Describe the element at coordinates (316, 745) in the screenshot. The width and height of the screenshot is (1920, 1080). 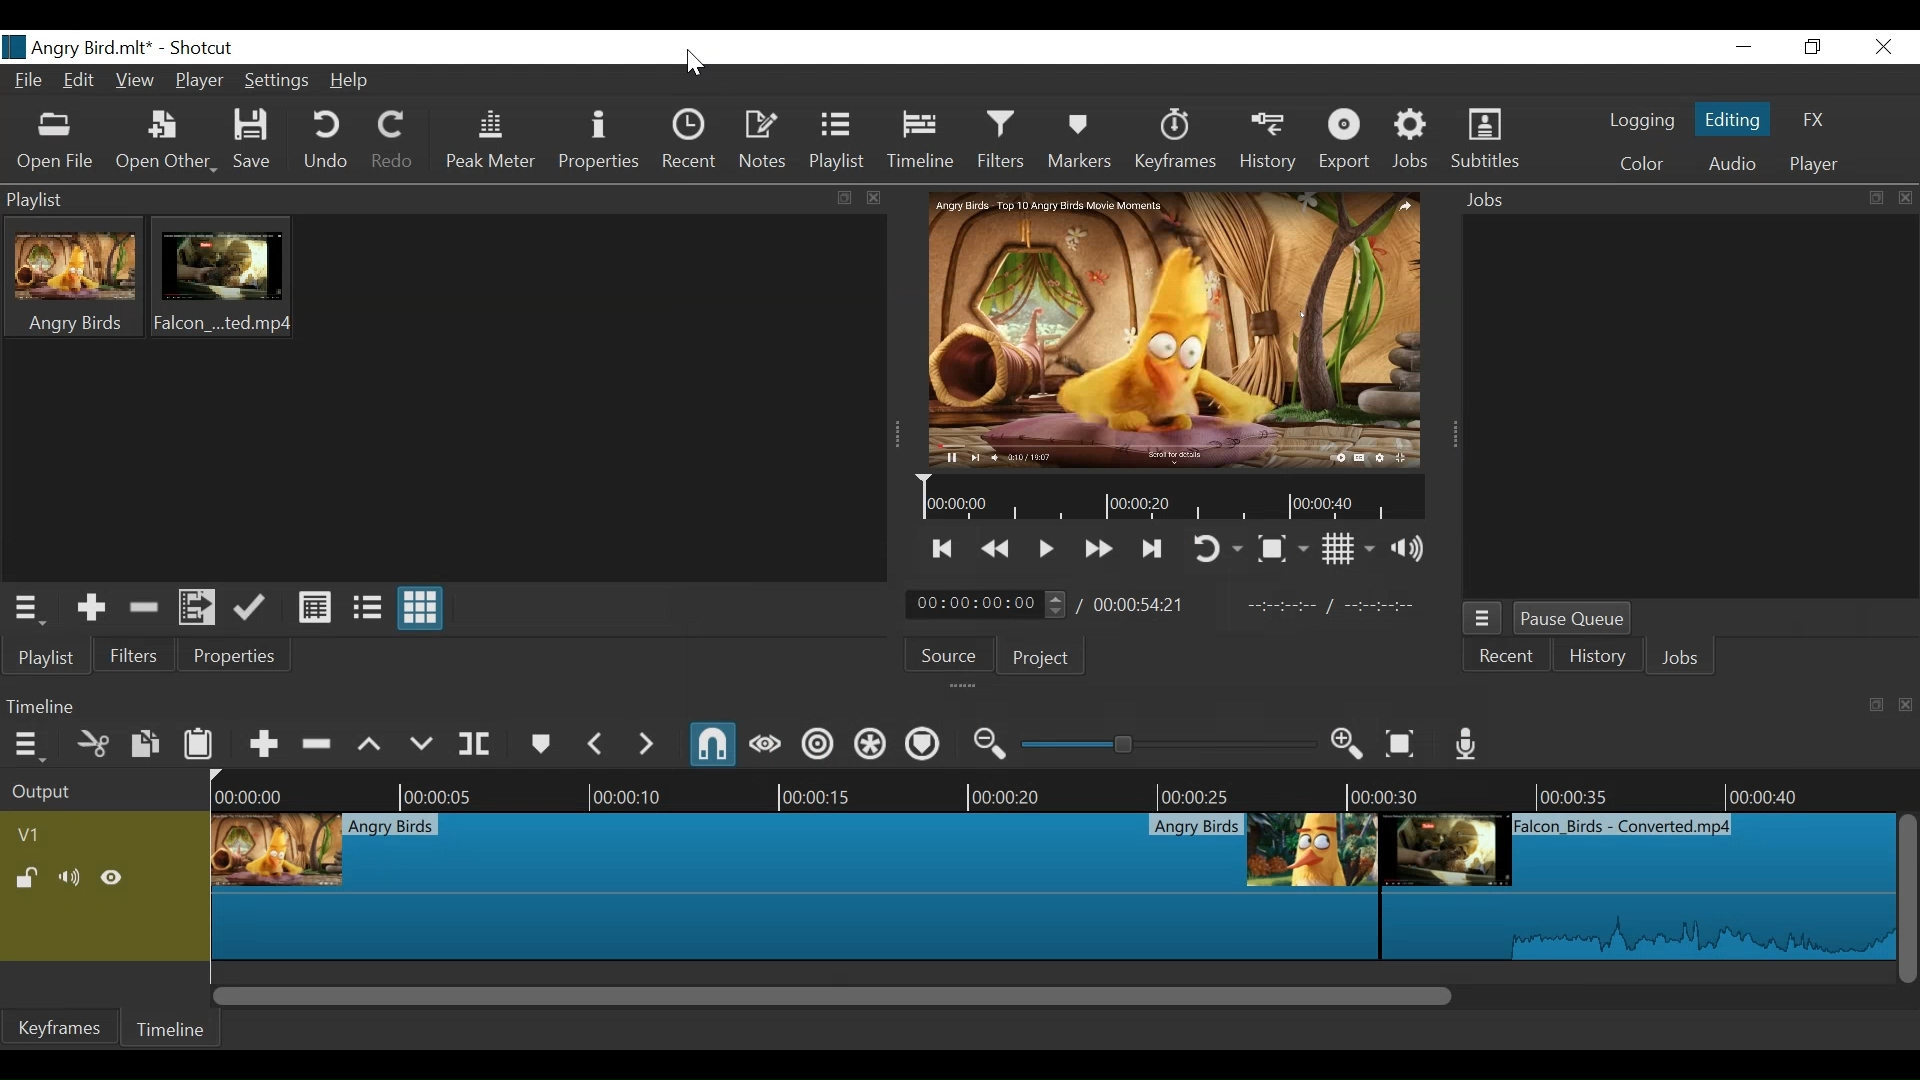
I see `Ripple Delete` at that location.